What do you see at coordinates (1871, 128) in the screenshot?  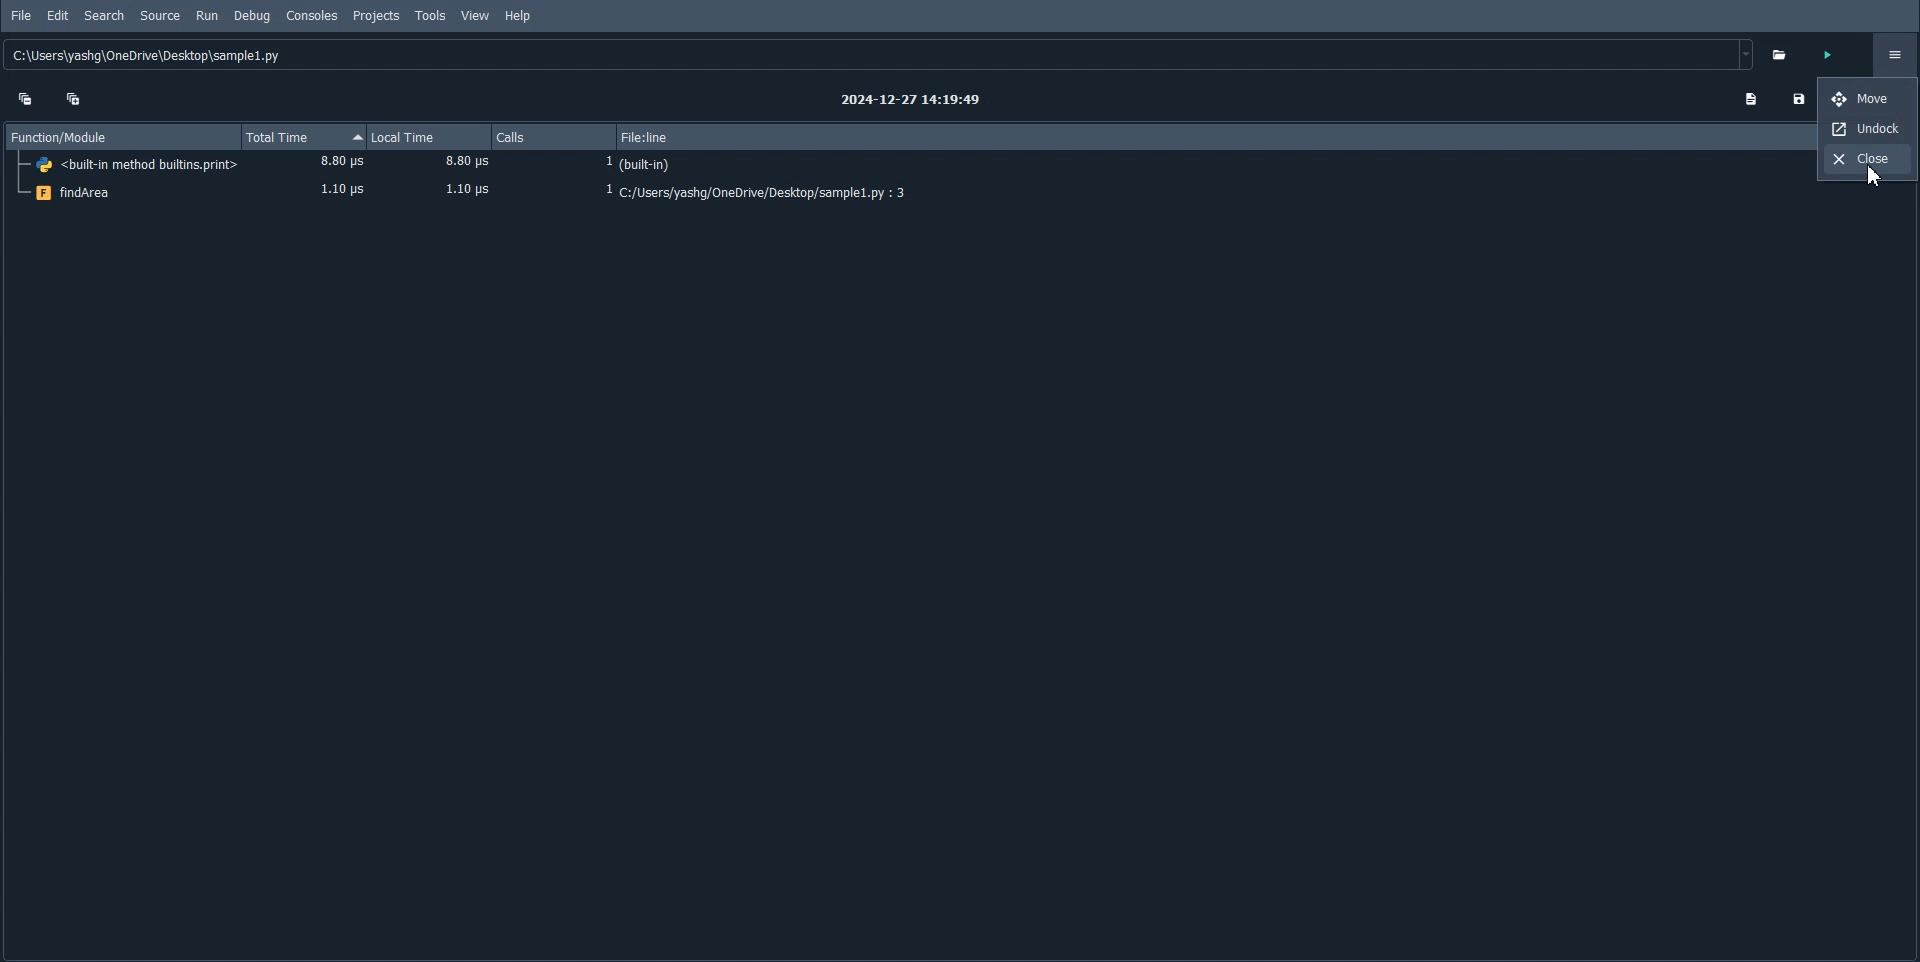 I see `Undock` at bounding box center [1871, 128].